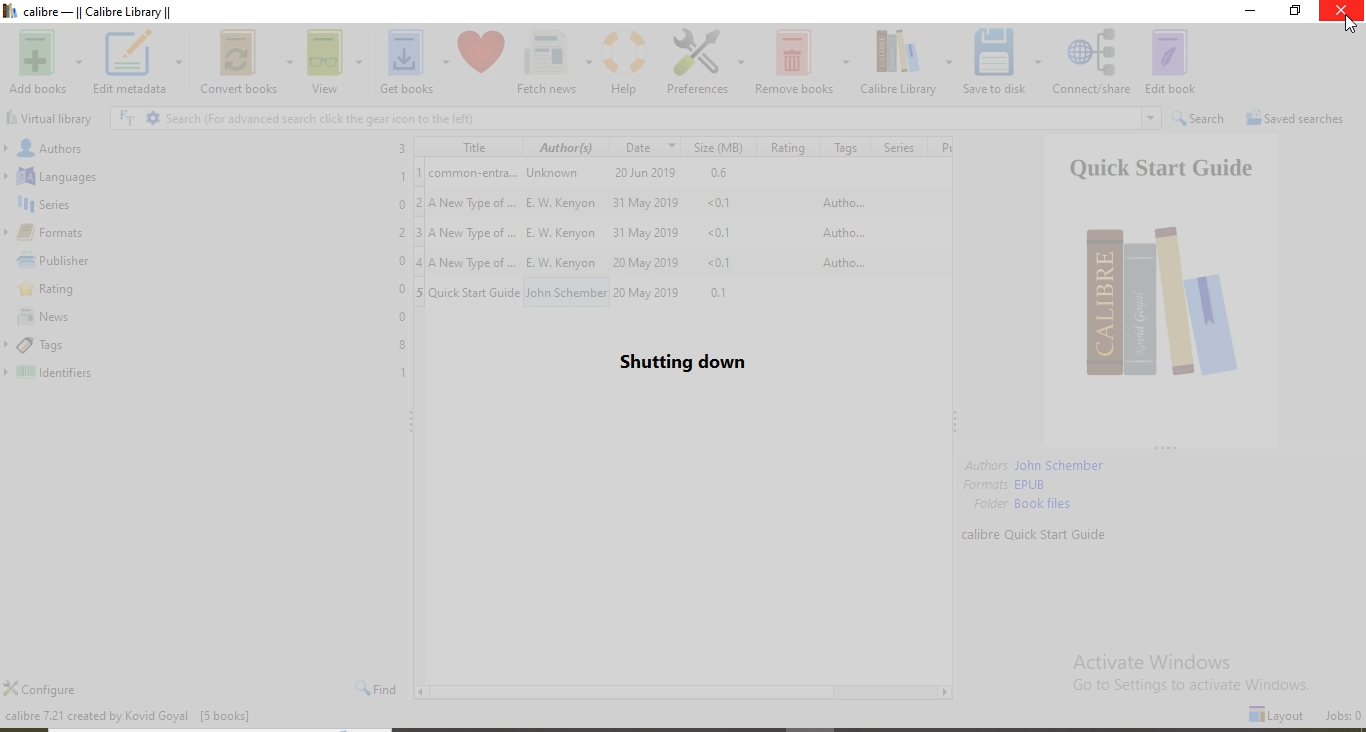  Describe the element at coordinates (716, 174) in the screenshot. I see `0.6` at that location.